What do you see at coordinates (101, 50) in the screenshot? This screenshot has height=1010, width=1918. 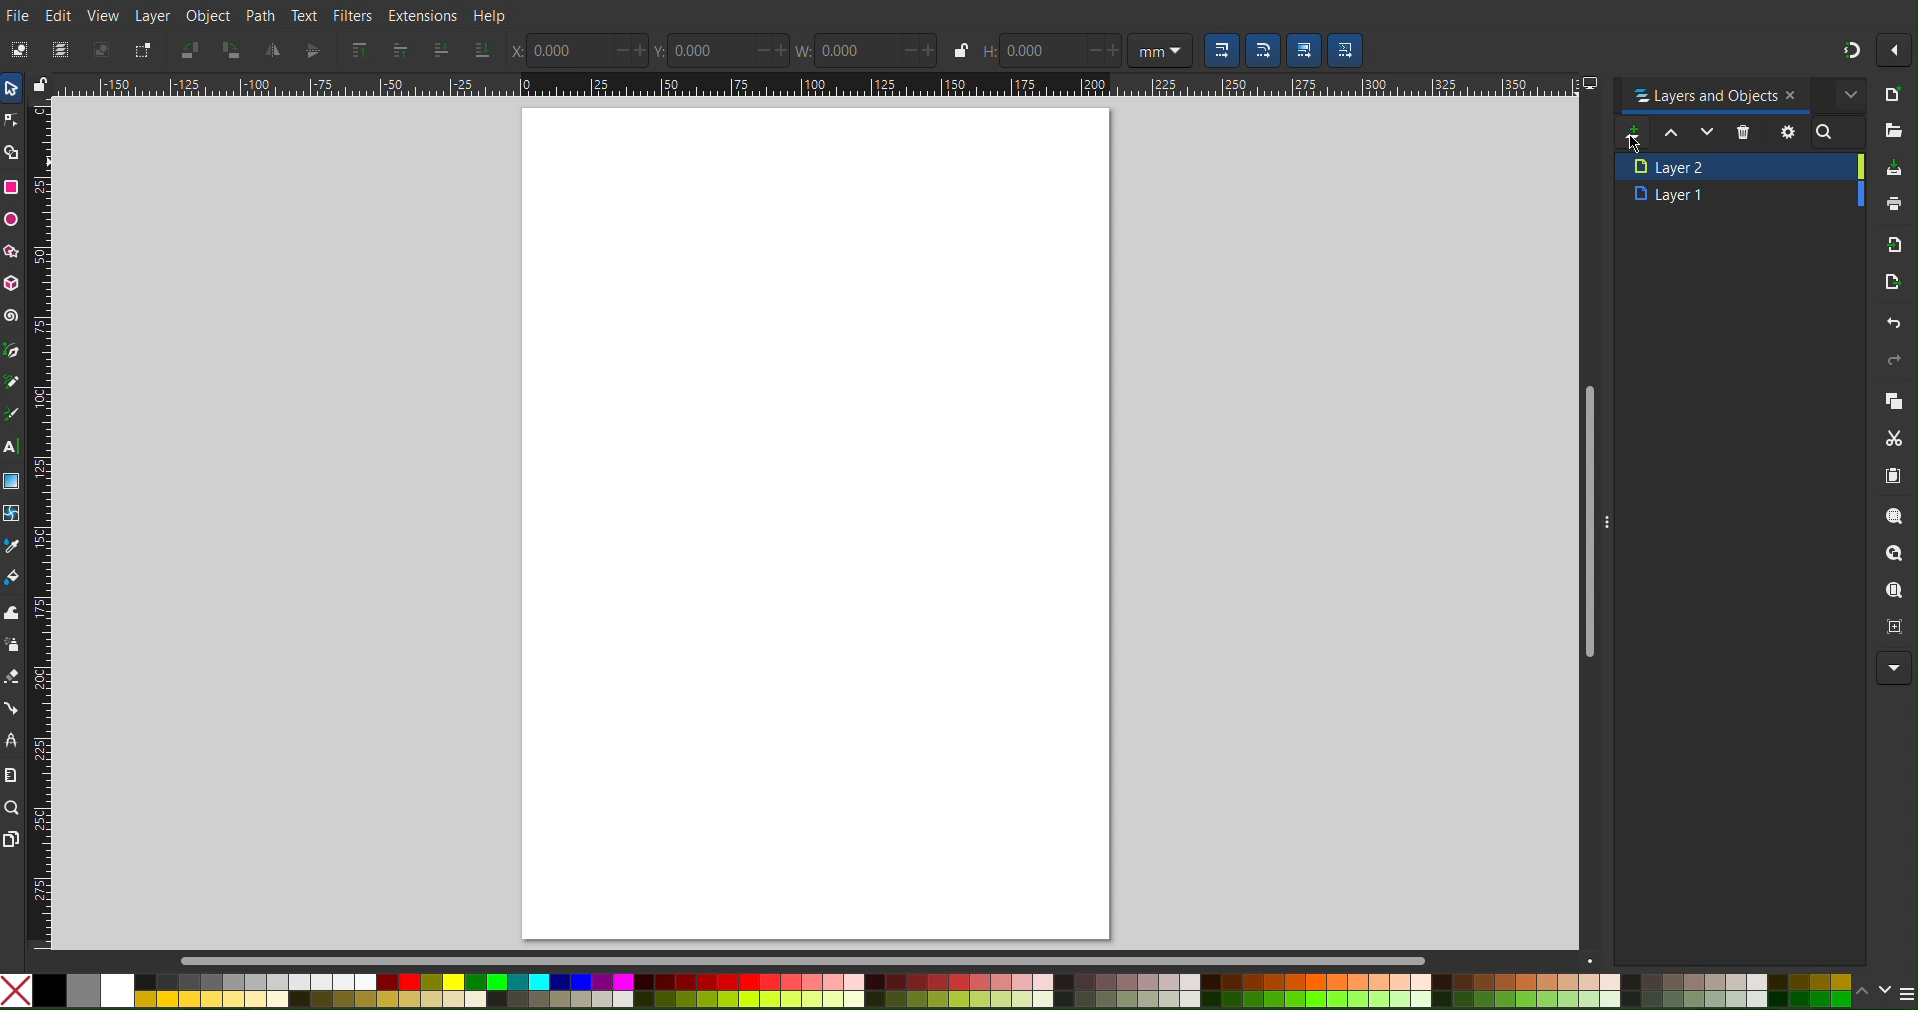 I see `Deselect Objects` at bounding box center [101, 50].